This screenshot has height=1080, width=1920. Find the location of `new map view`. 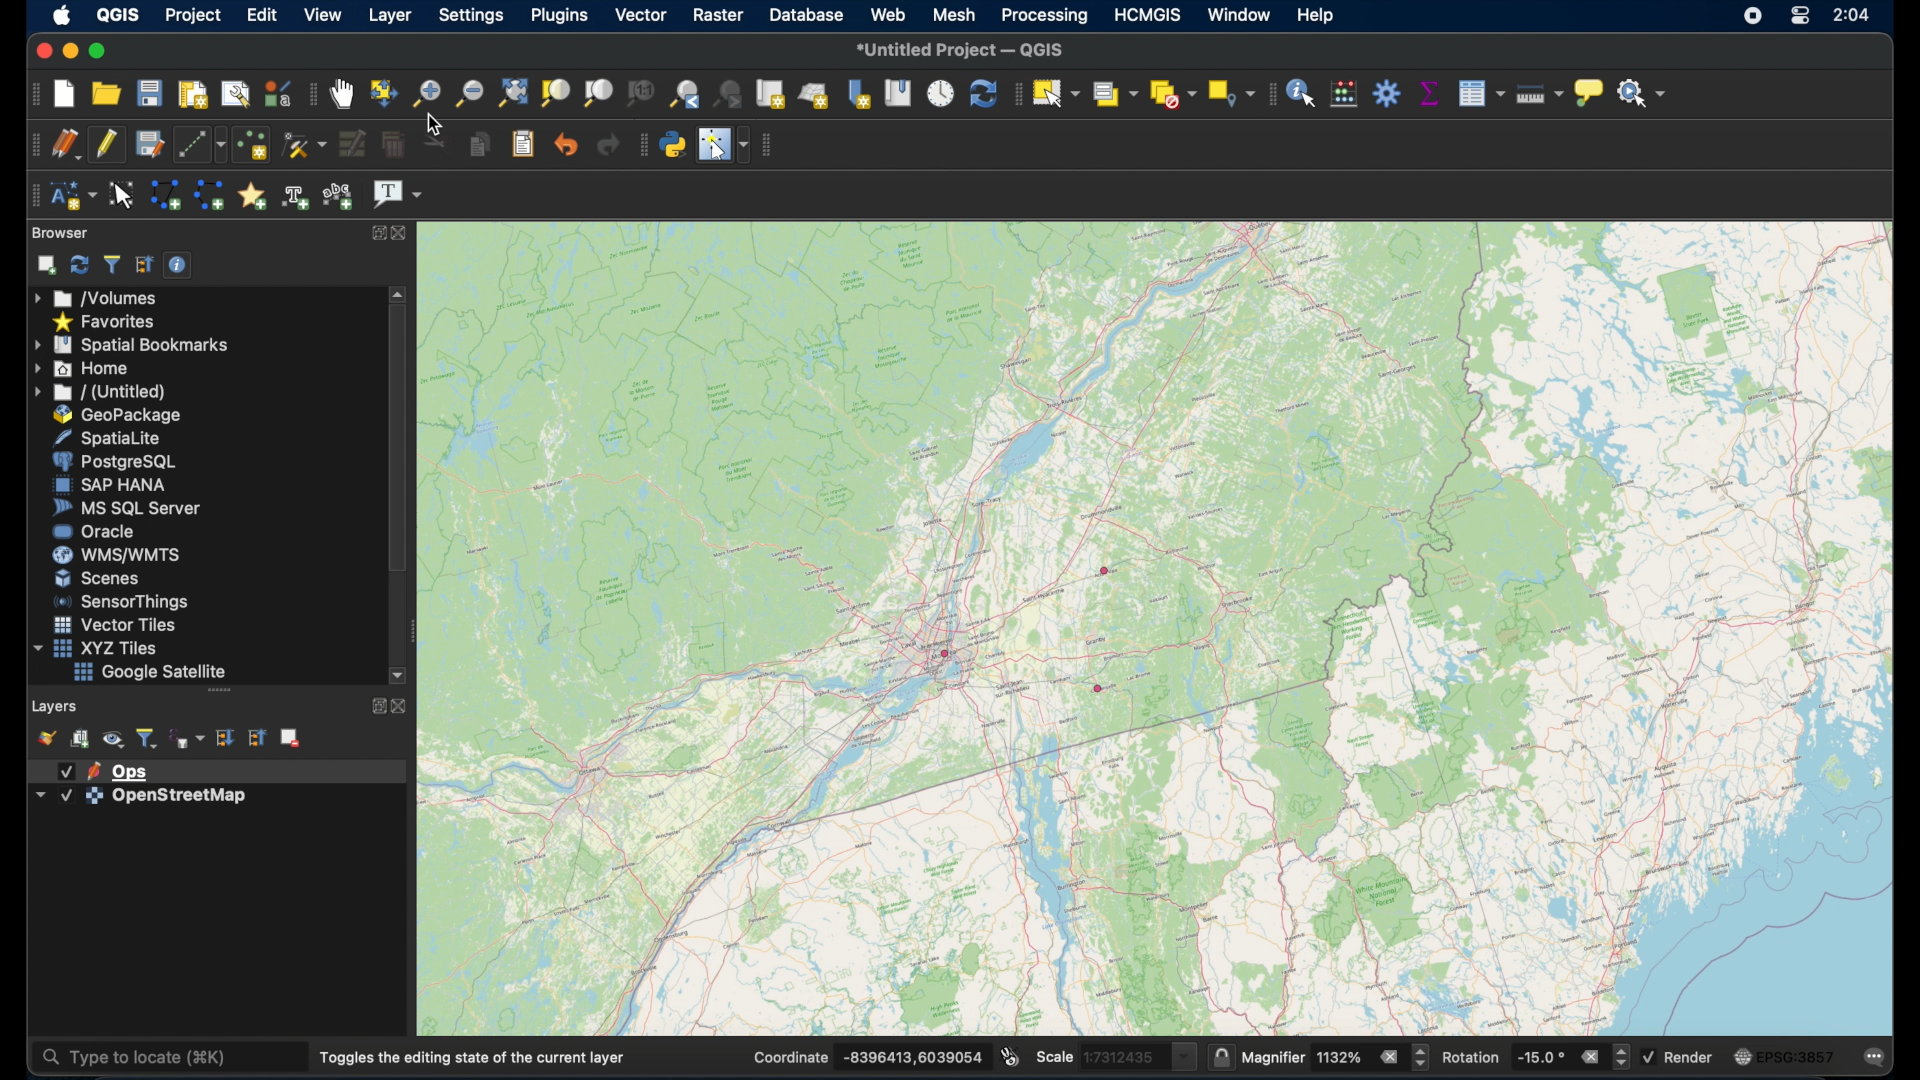

new map view is located at coordinates (769, 94).